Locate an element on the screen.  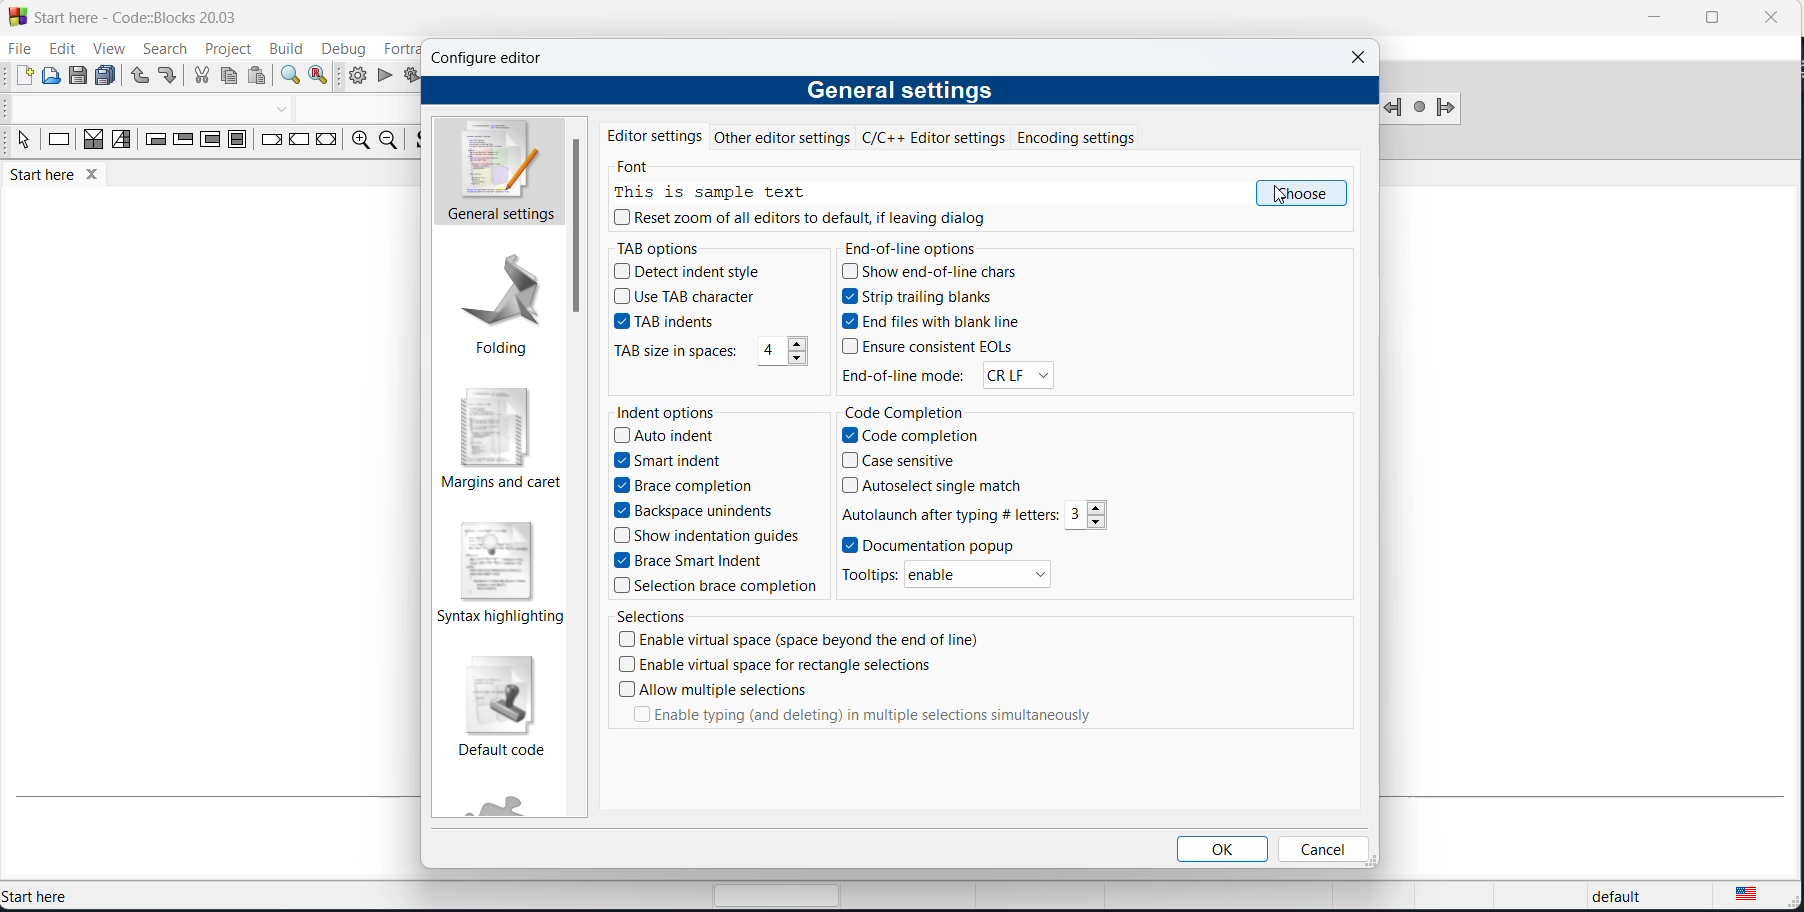
this is sample text  is located at coordinates (717, 193).